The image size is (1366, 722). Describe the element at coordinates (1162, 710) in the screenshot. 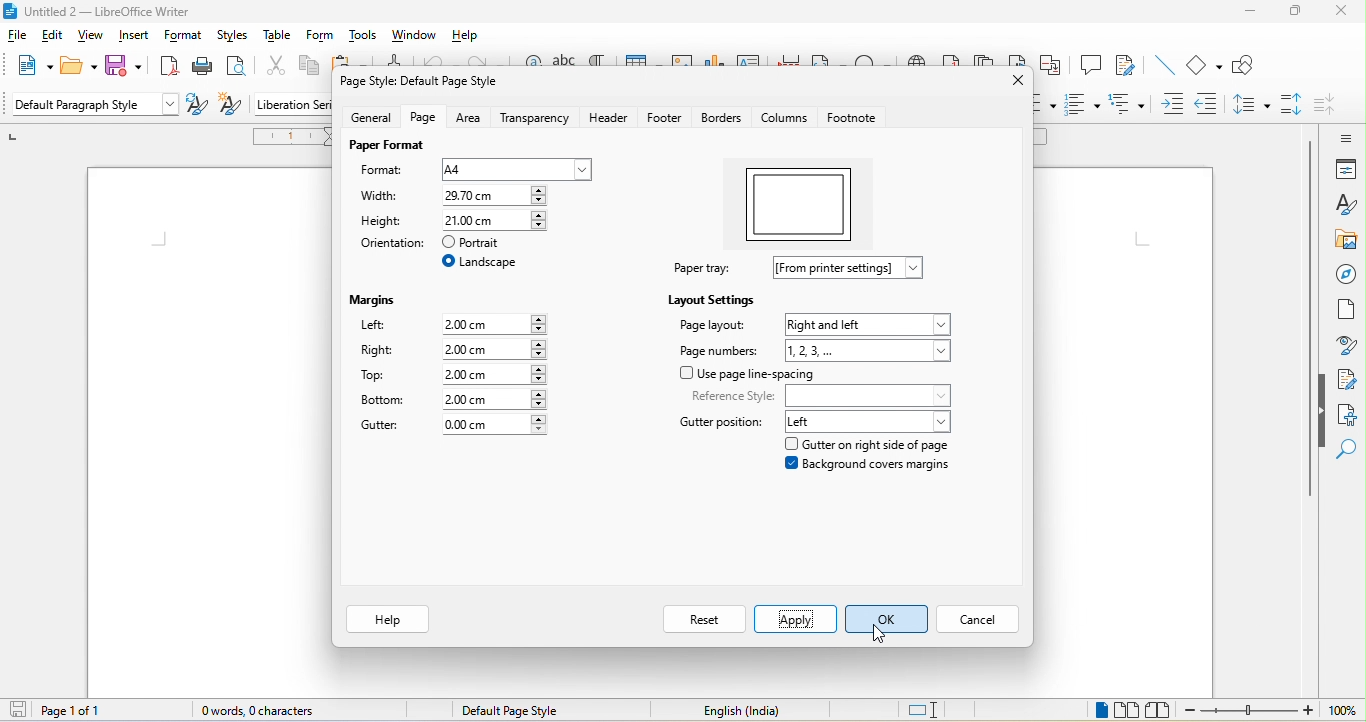

I see `book view` at that location.